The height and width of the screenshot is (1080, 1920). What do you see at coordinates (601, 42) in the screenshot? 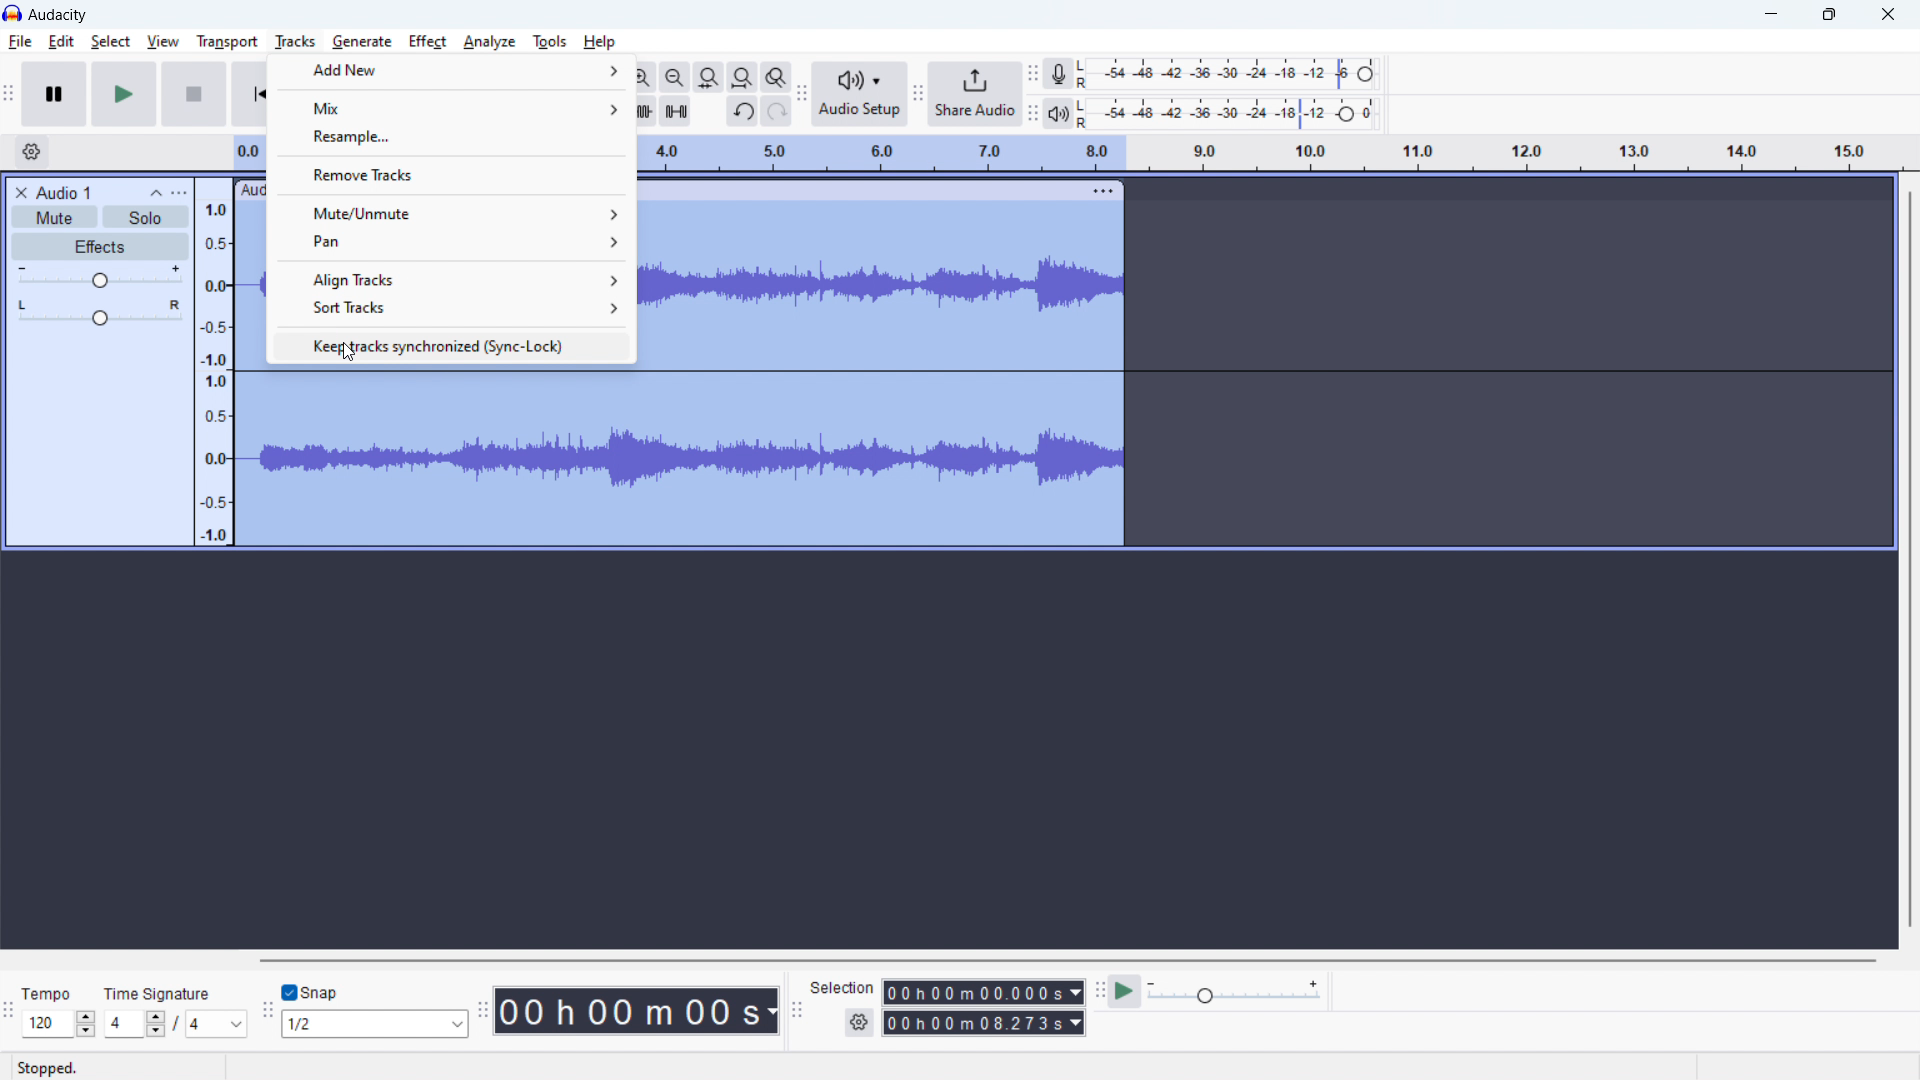
I see `help` at bounding box center [601, 42].